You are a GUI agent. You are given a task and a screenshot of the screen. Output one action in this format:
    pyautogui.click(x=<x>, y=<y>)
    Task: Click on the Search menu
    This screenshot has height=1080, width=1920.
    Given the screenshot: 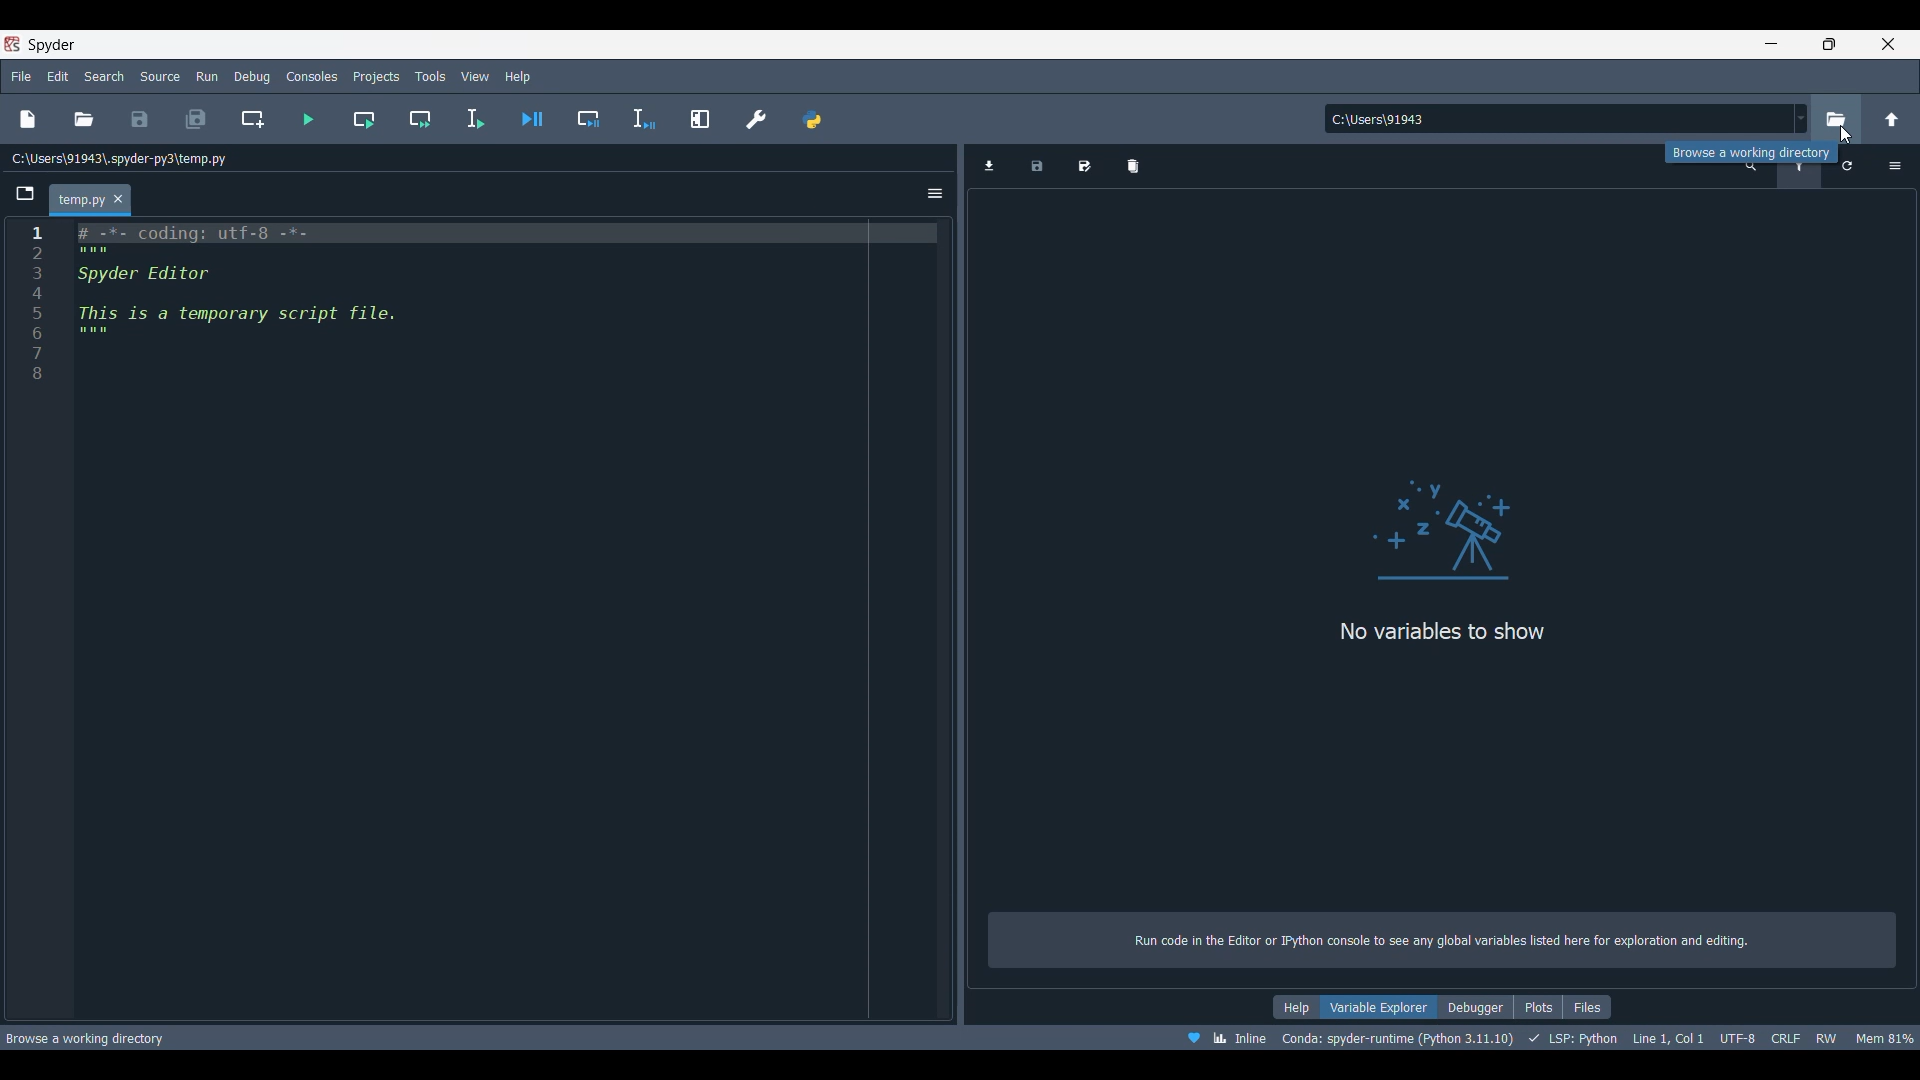 What is the action you would take?
    pyautogui.click(x=103, y=76)
    